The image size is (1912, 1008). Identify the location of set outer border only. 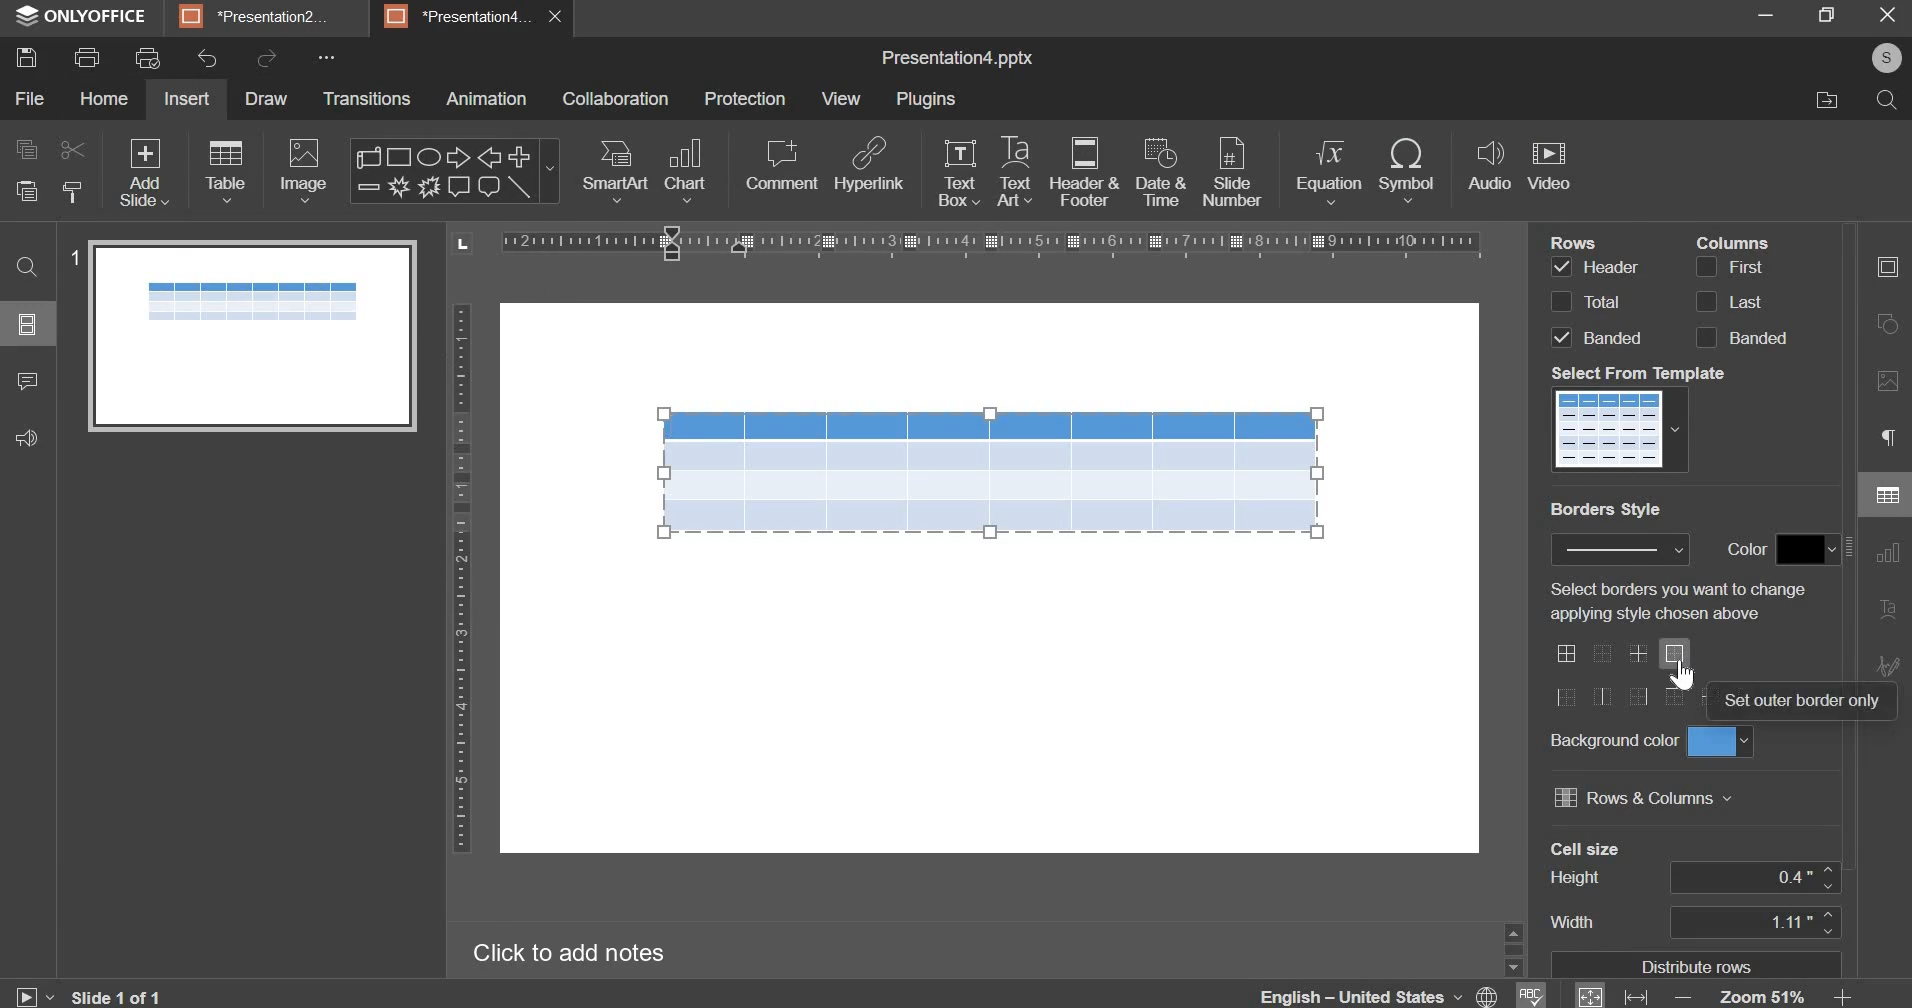
(1802, 703).